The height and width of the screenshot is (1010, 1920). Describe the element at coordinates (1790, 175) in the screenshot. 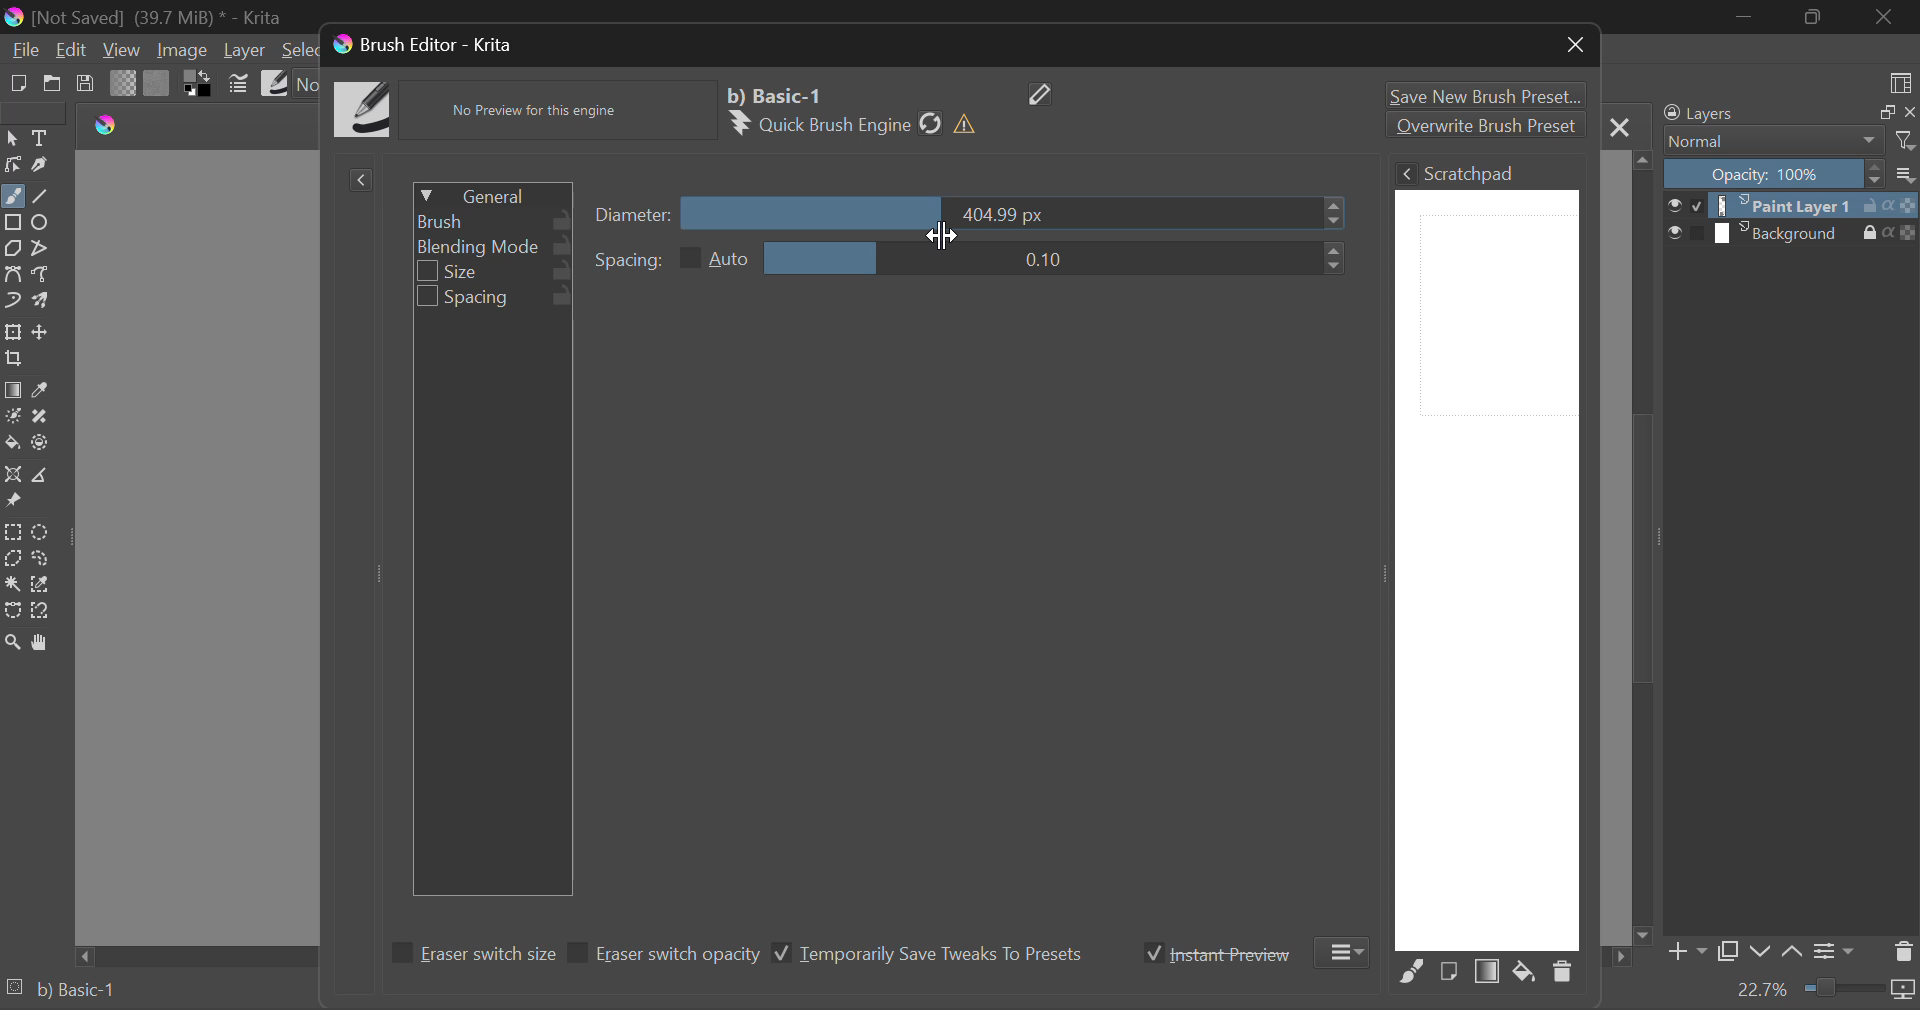

I see `Opacity` at that location.